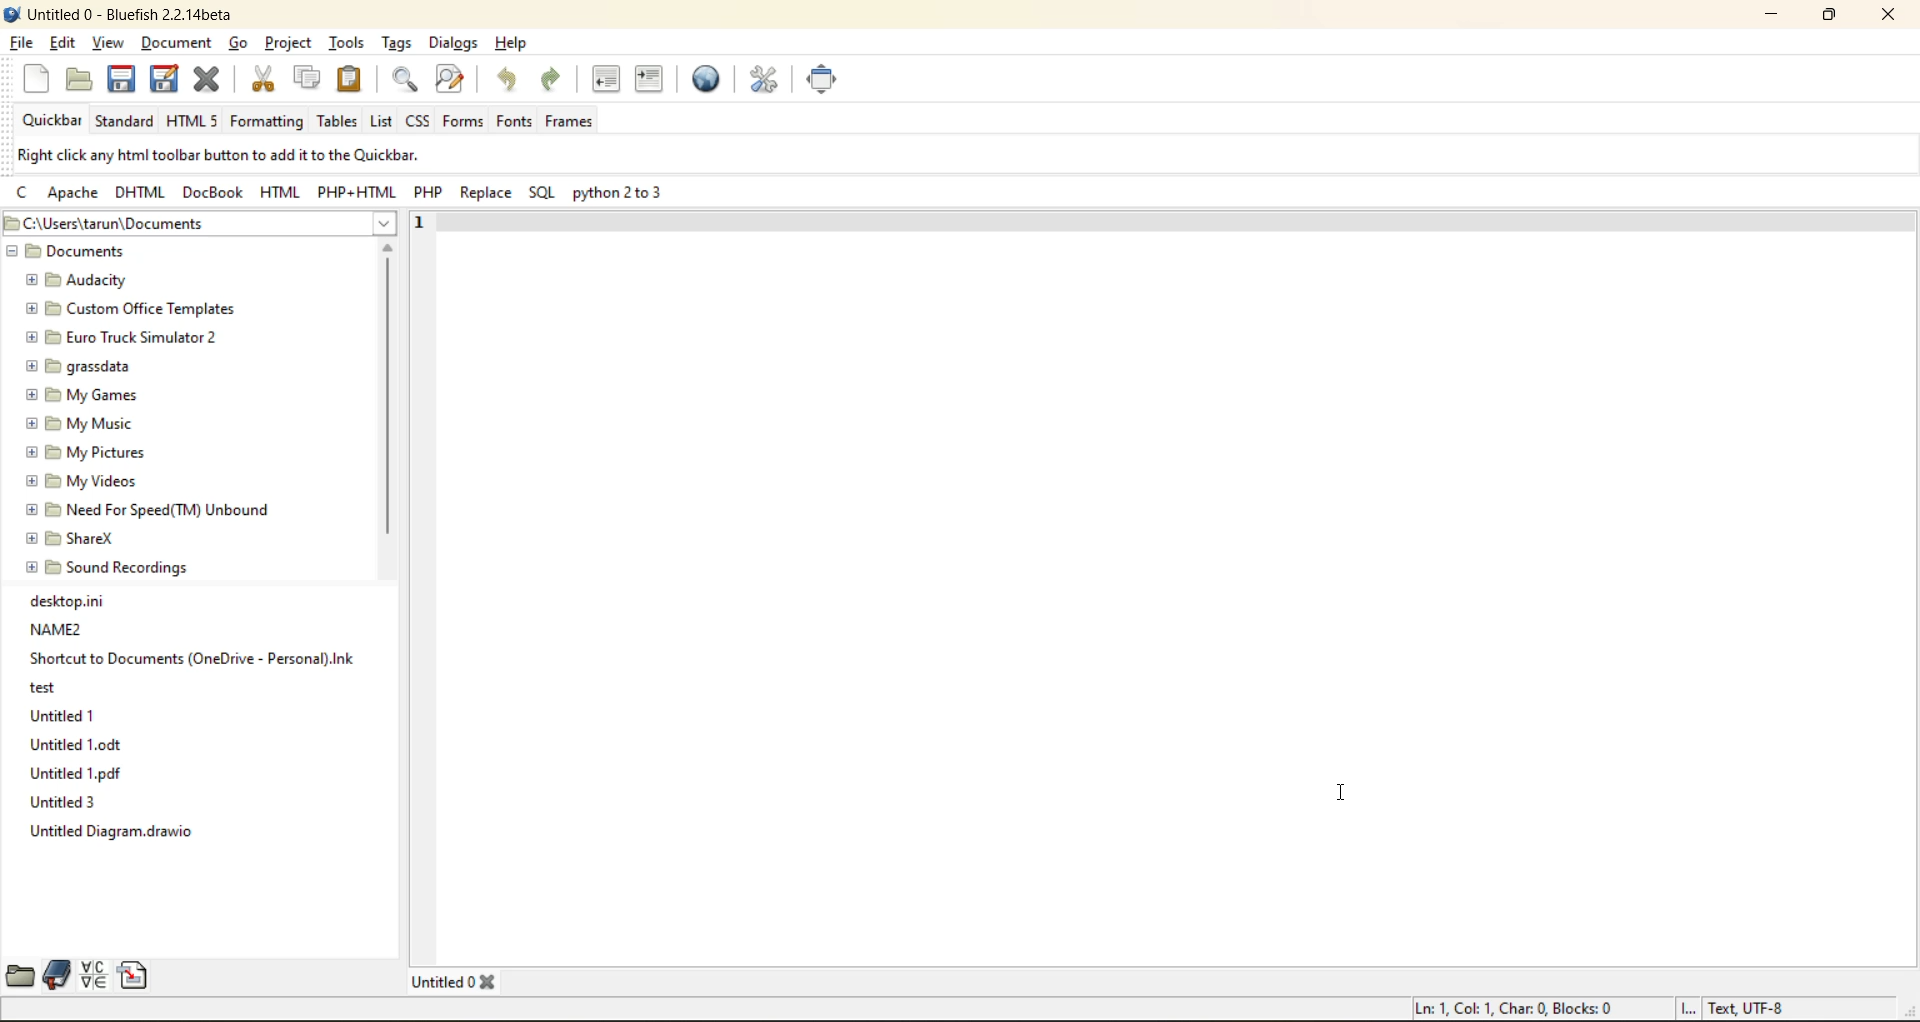 The image size is (1920, 1022). What do you see at coordinates (307, 78) in the screenshot?
I see `copy` at bounding box center [307, 78].